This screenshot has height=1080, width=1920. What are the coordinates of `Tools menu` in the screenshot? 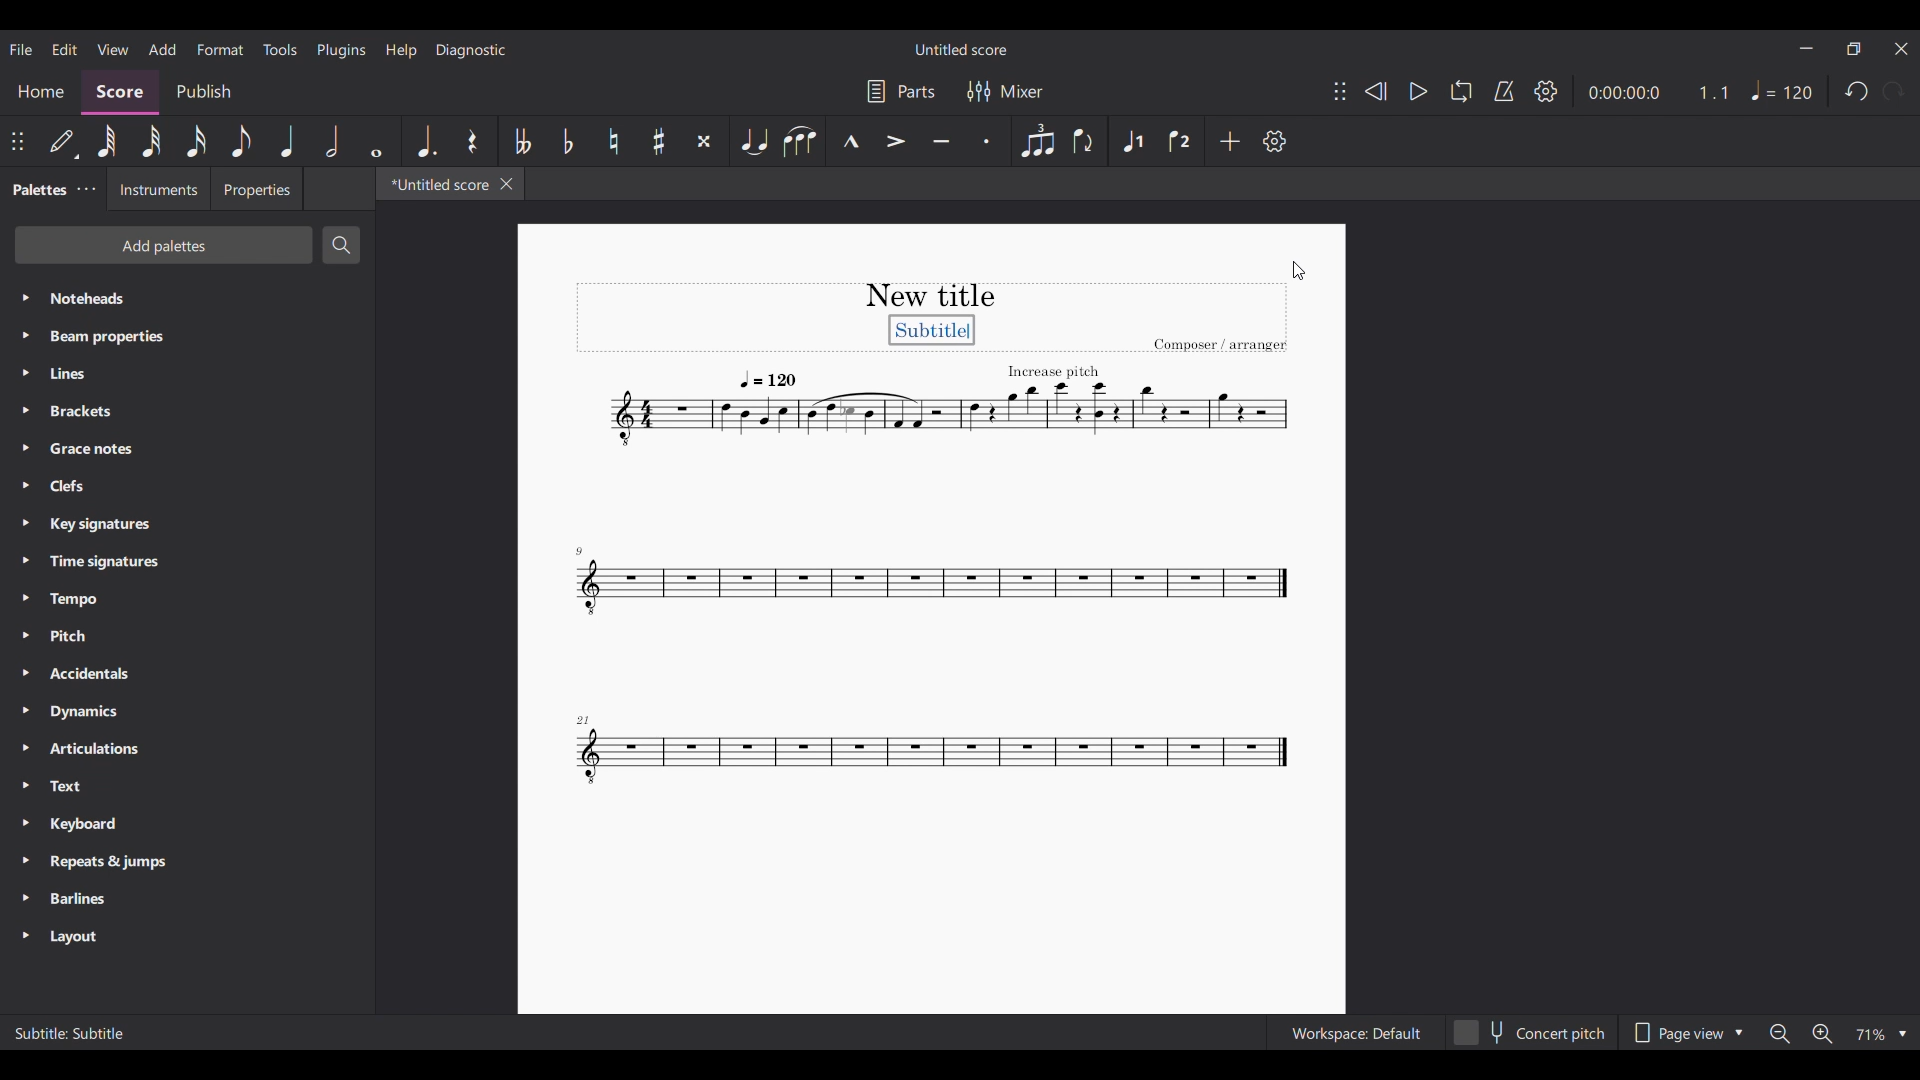 It's located at (280, 49).